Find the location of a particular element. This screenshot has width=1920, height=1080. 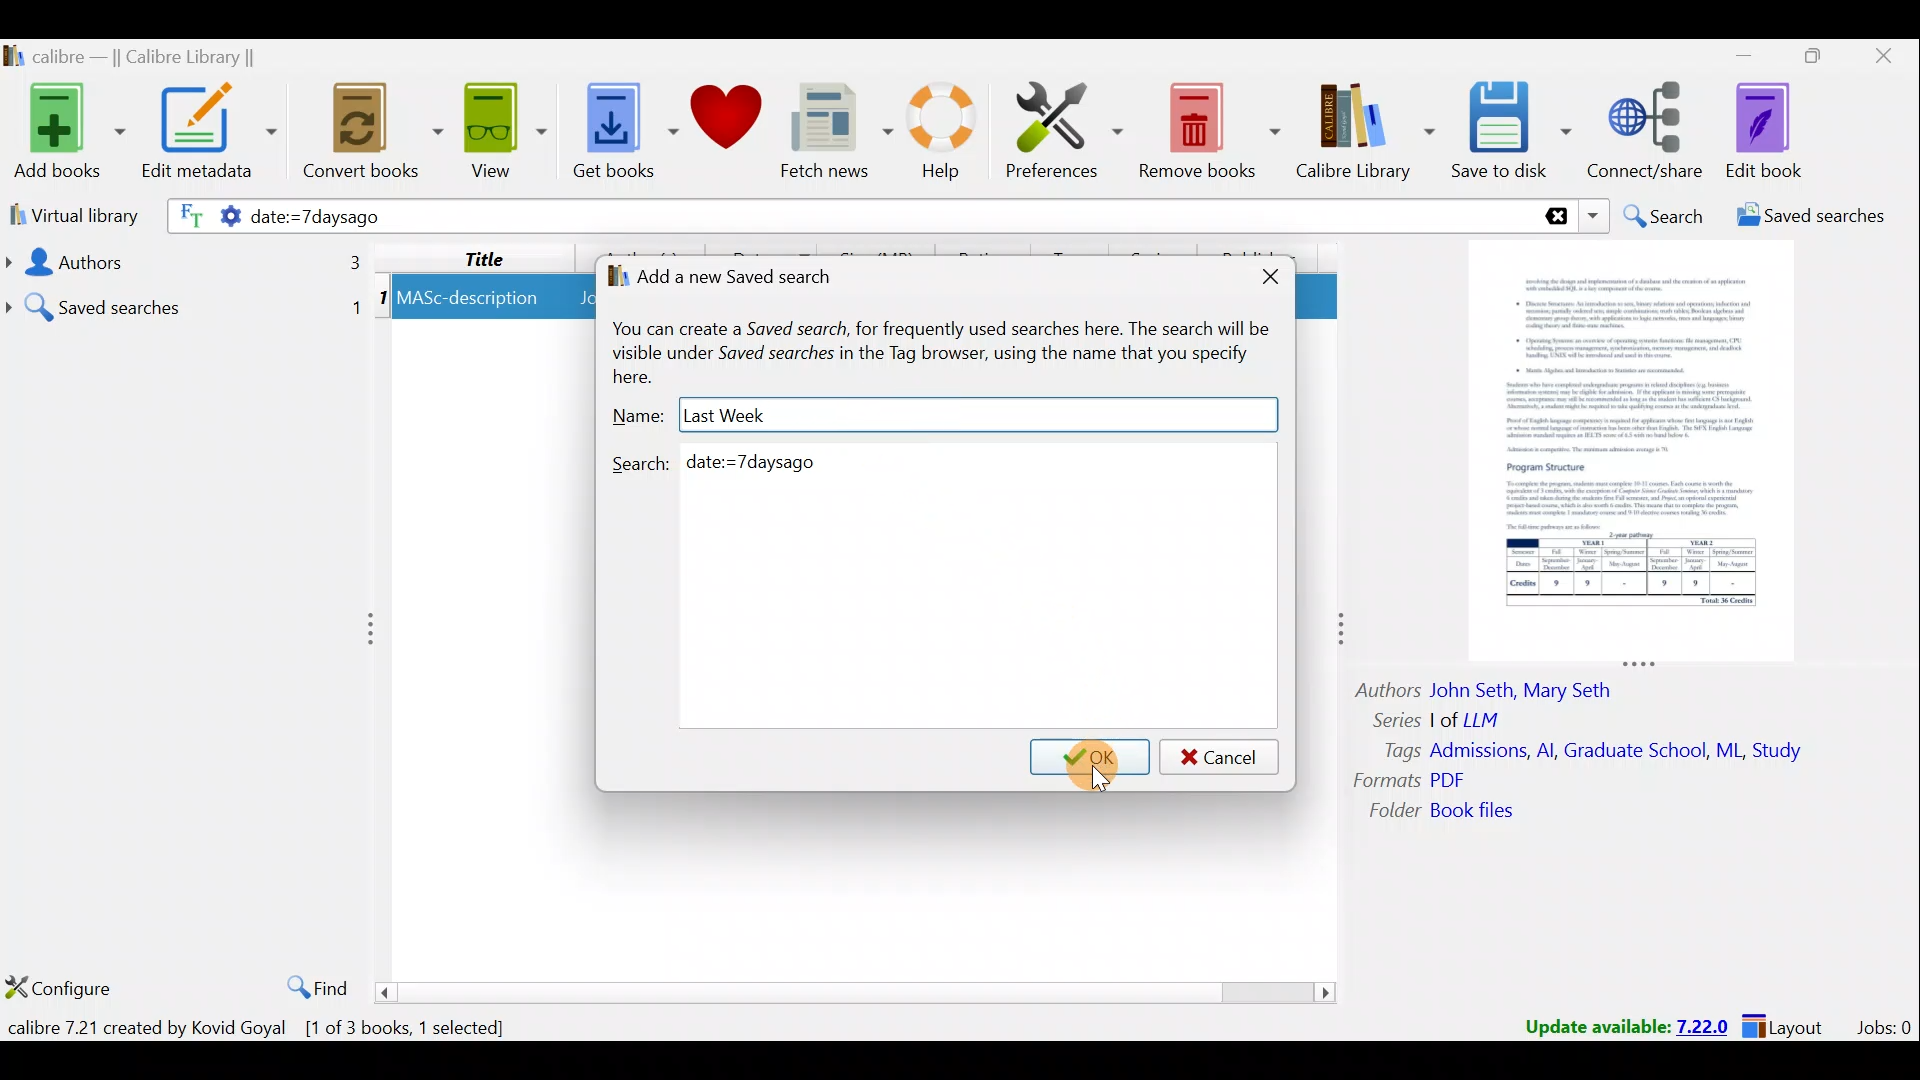

Cancel is located at coordinates (1222, 756).